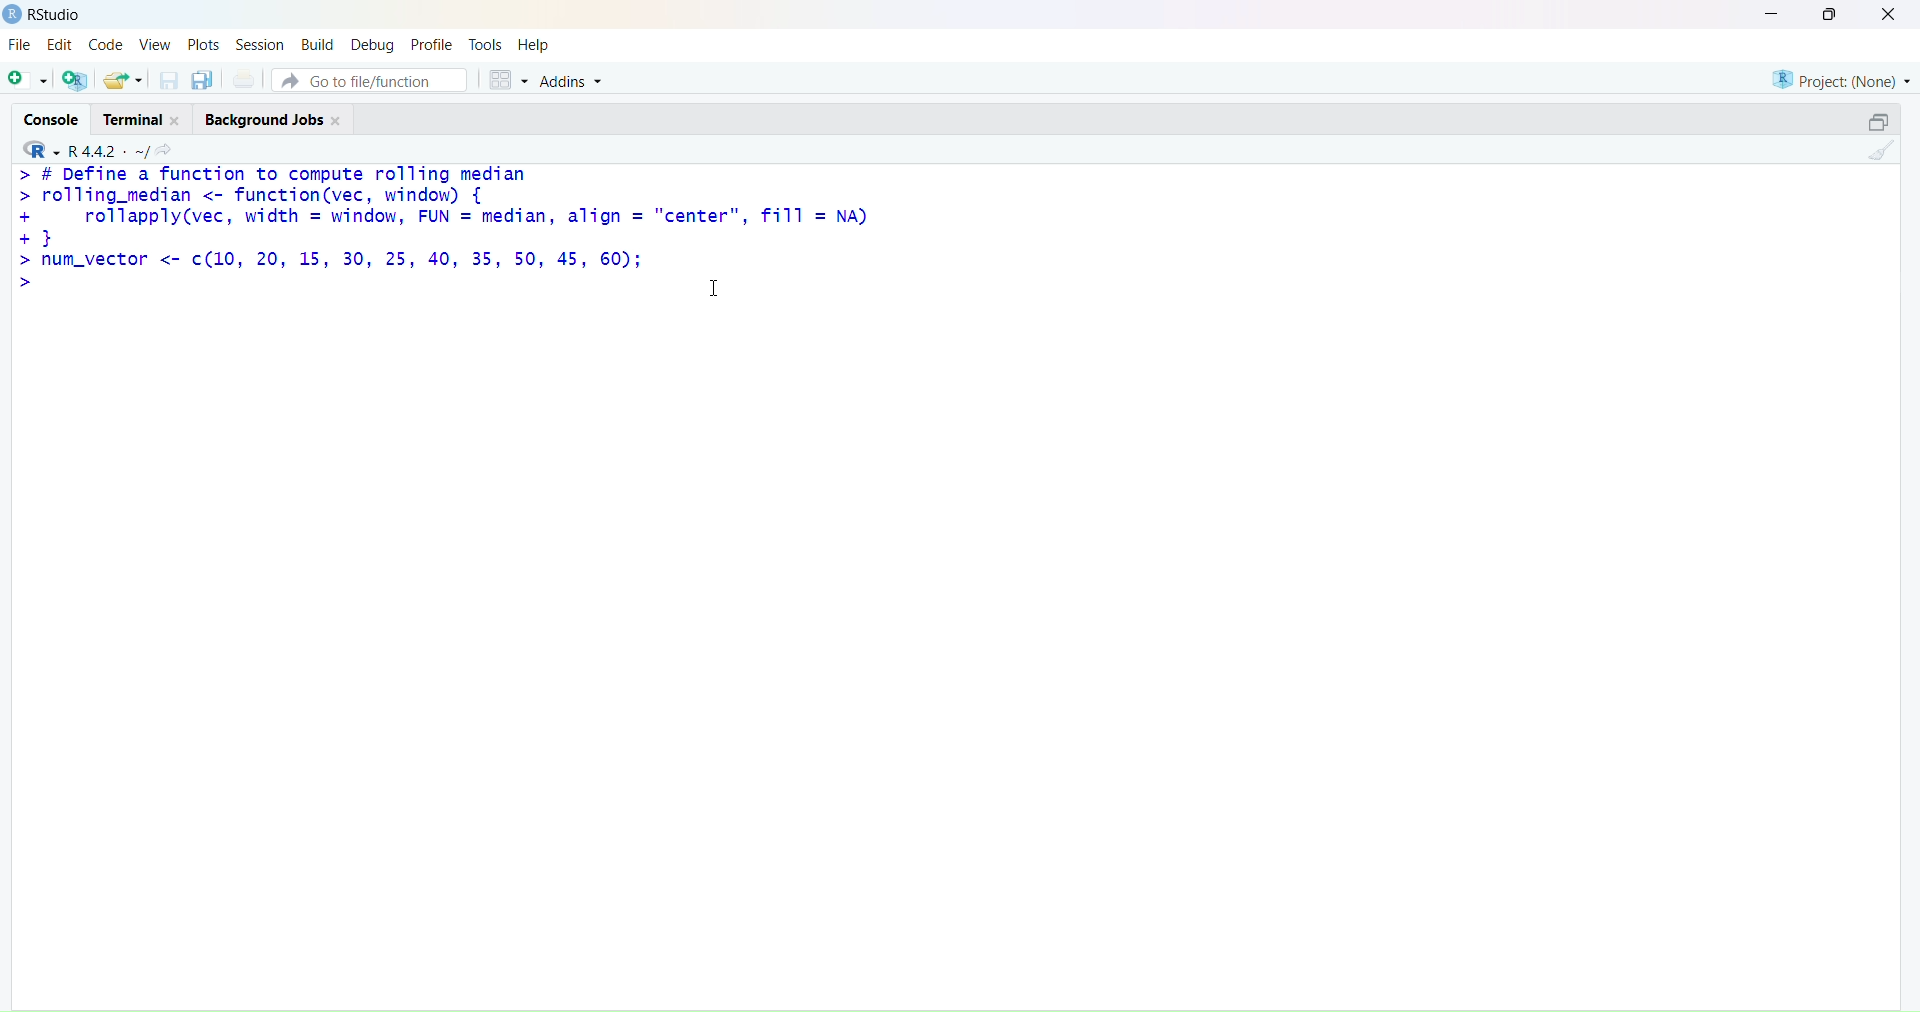  What do you see at coordinates (108, 151) in the screenshot?
I see `R 4.4.2 ~/` at bounding box center [108, 151].